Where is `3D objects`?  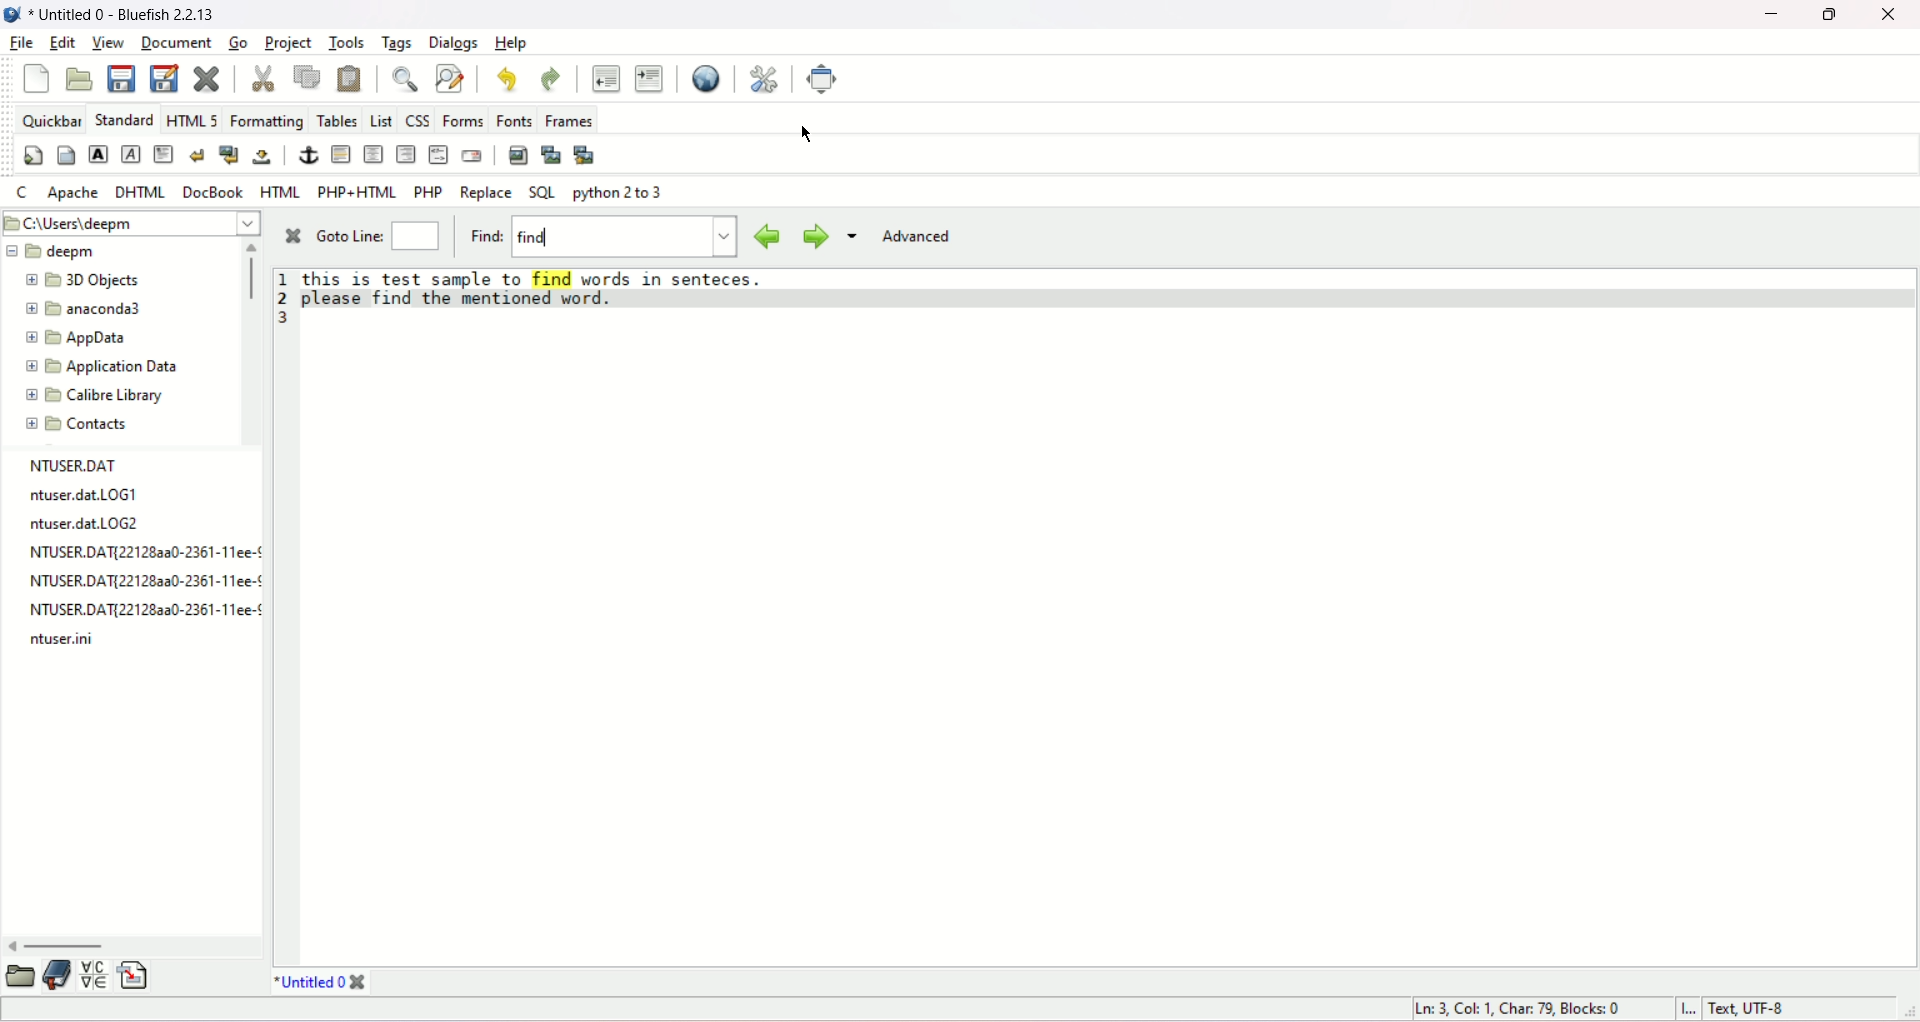
3D objects is located at coordinates (87, 279).